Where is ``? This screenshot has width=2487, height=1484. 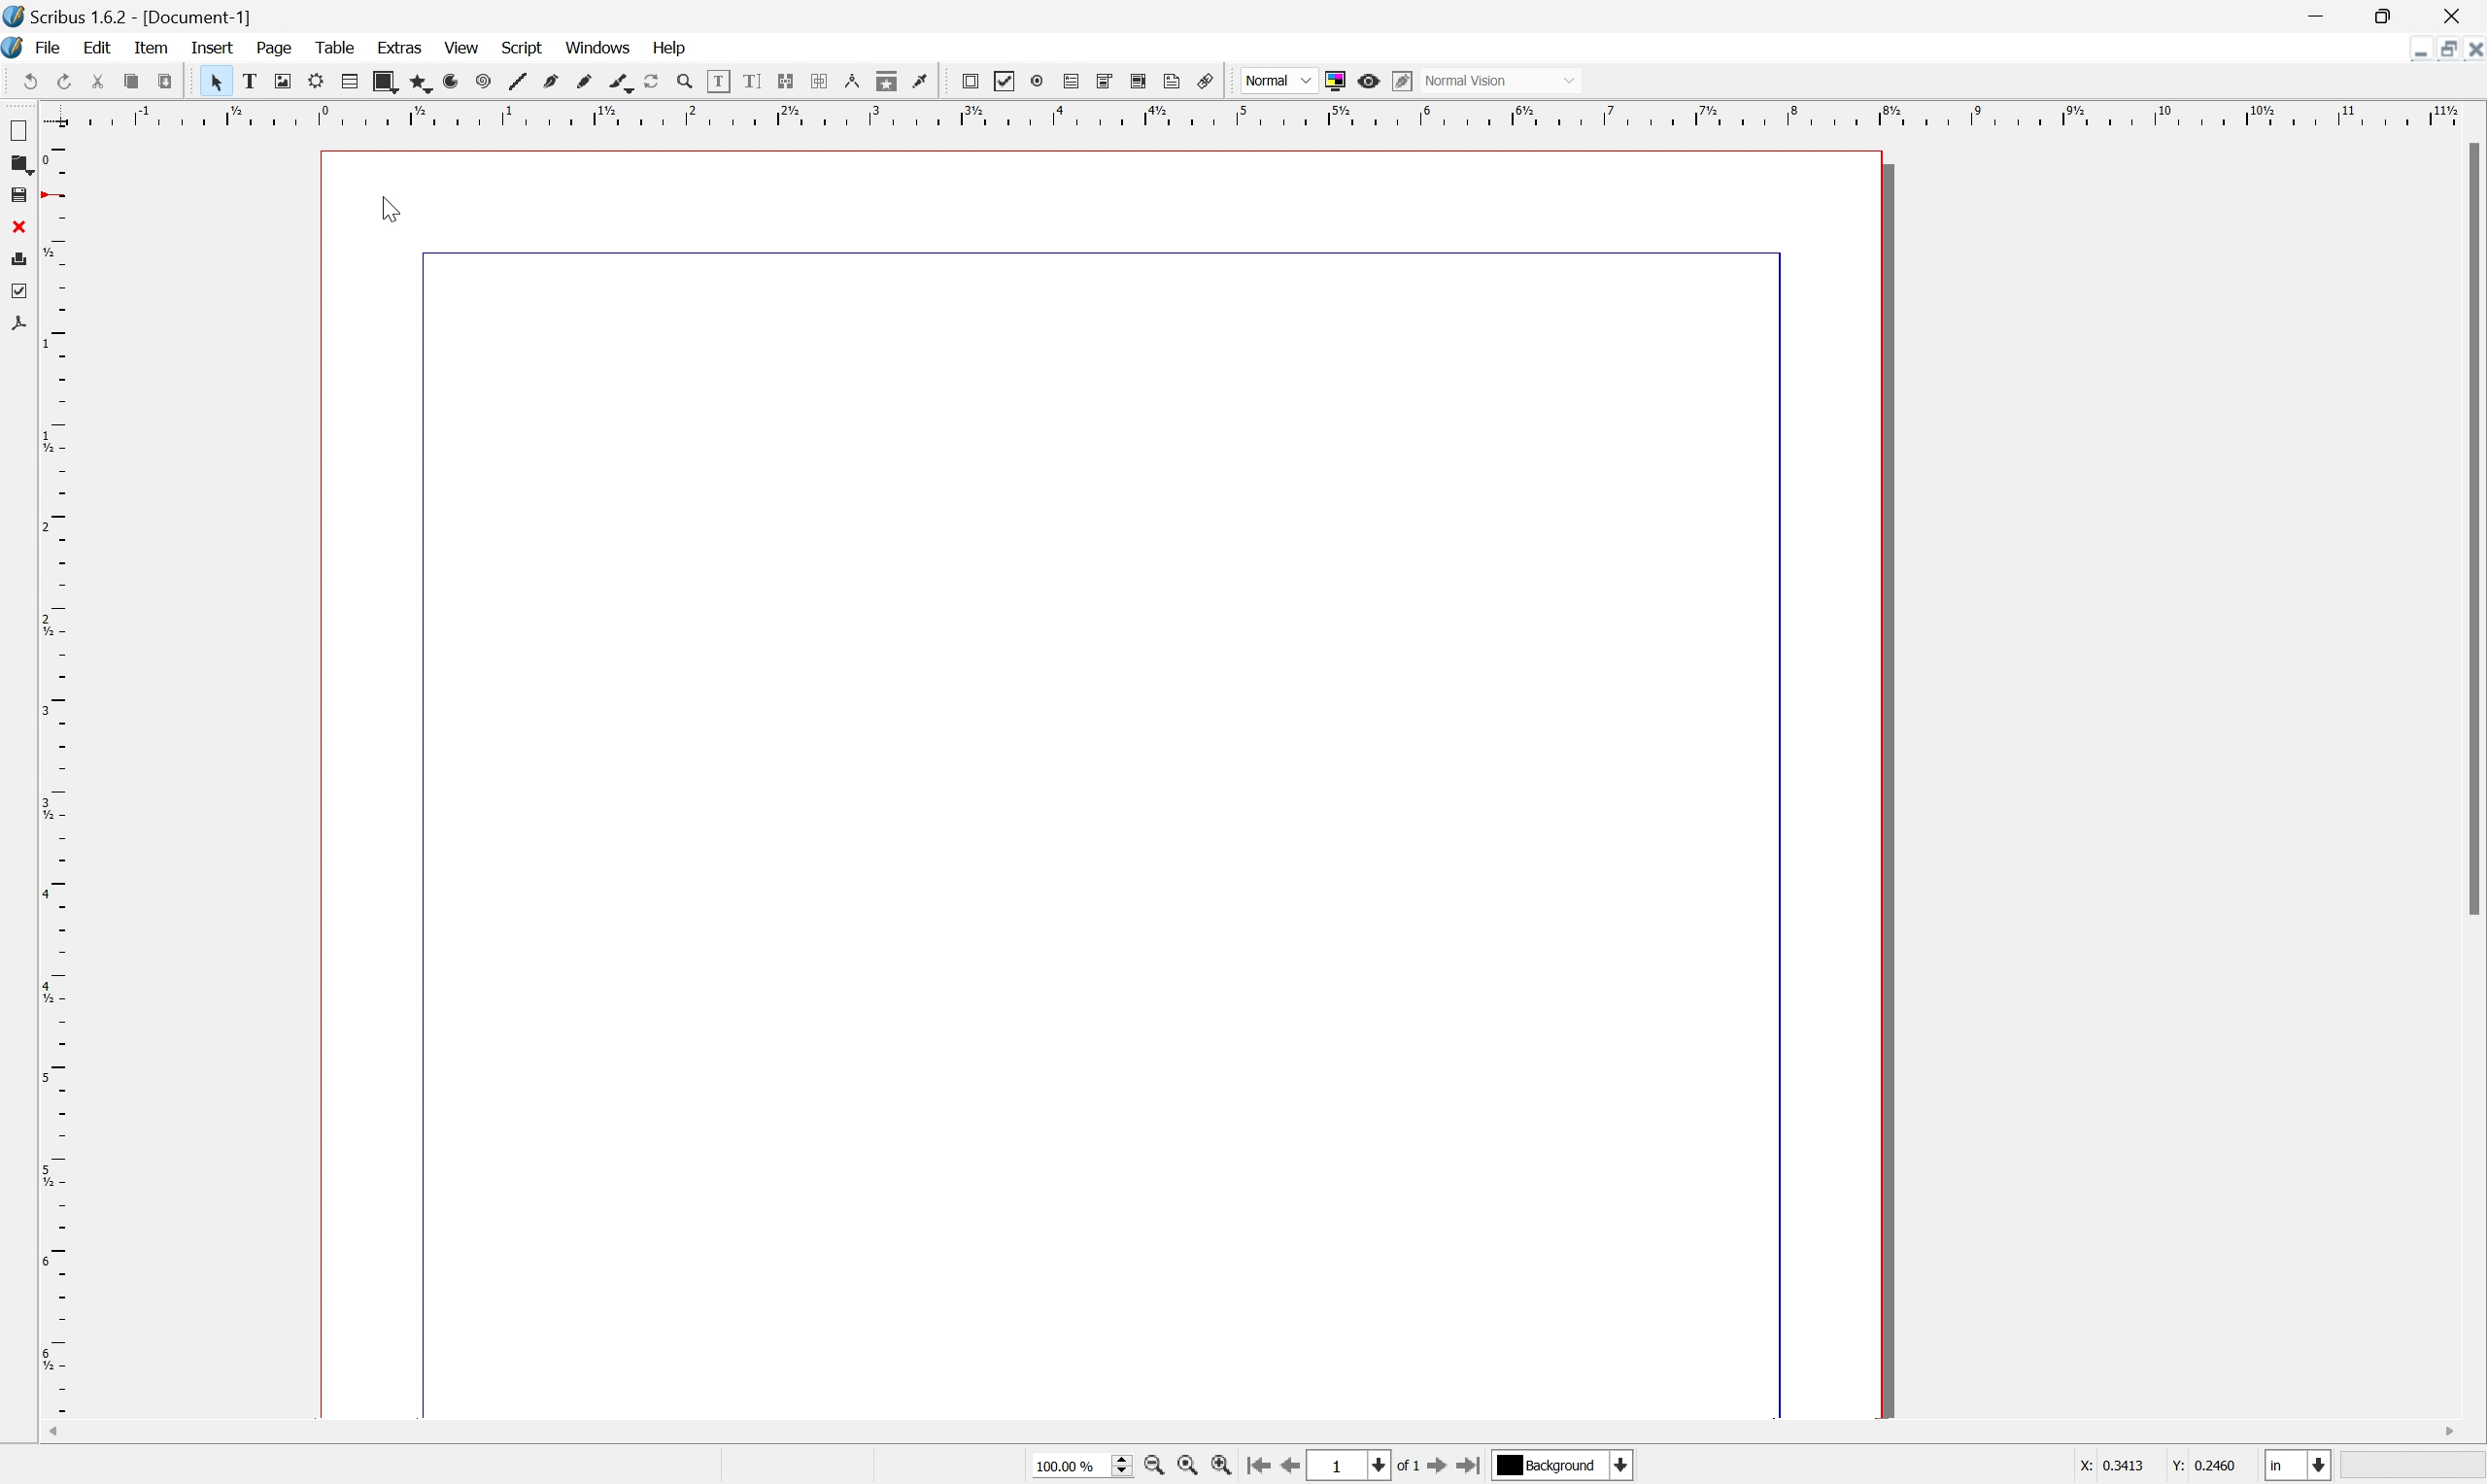
 is located at coordinates (1279, 81).